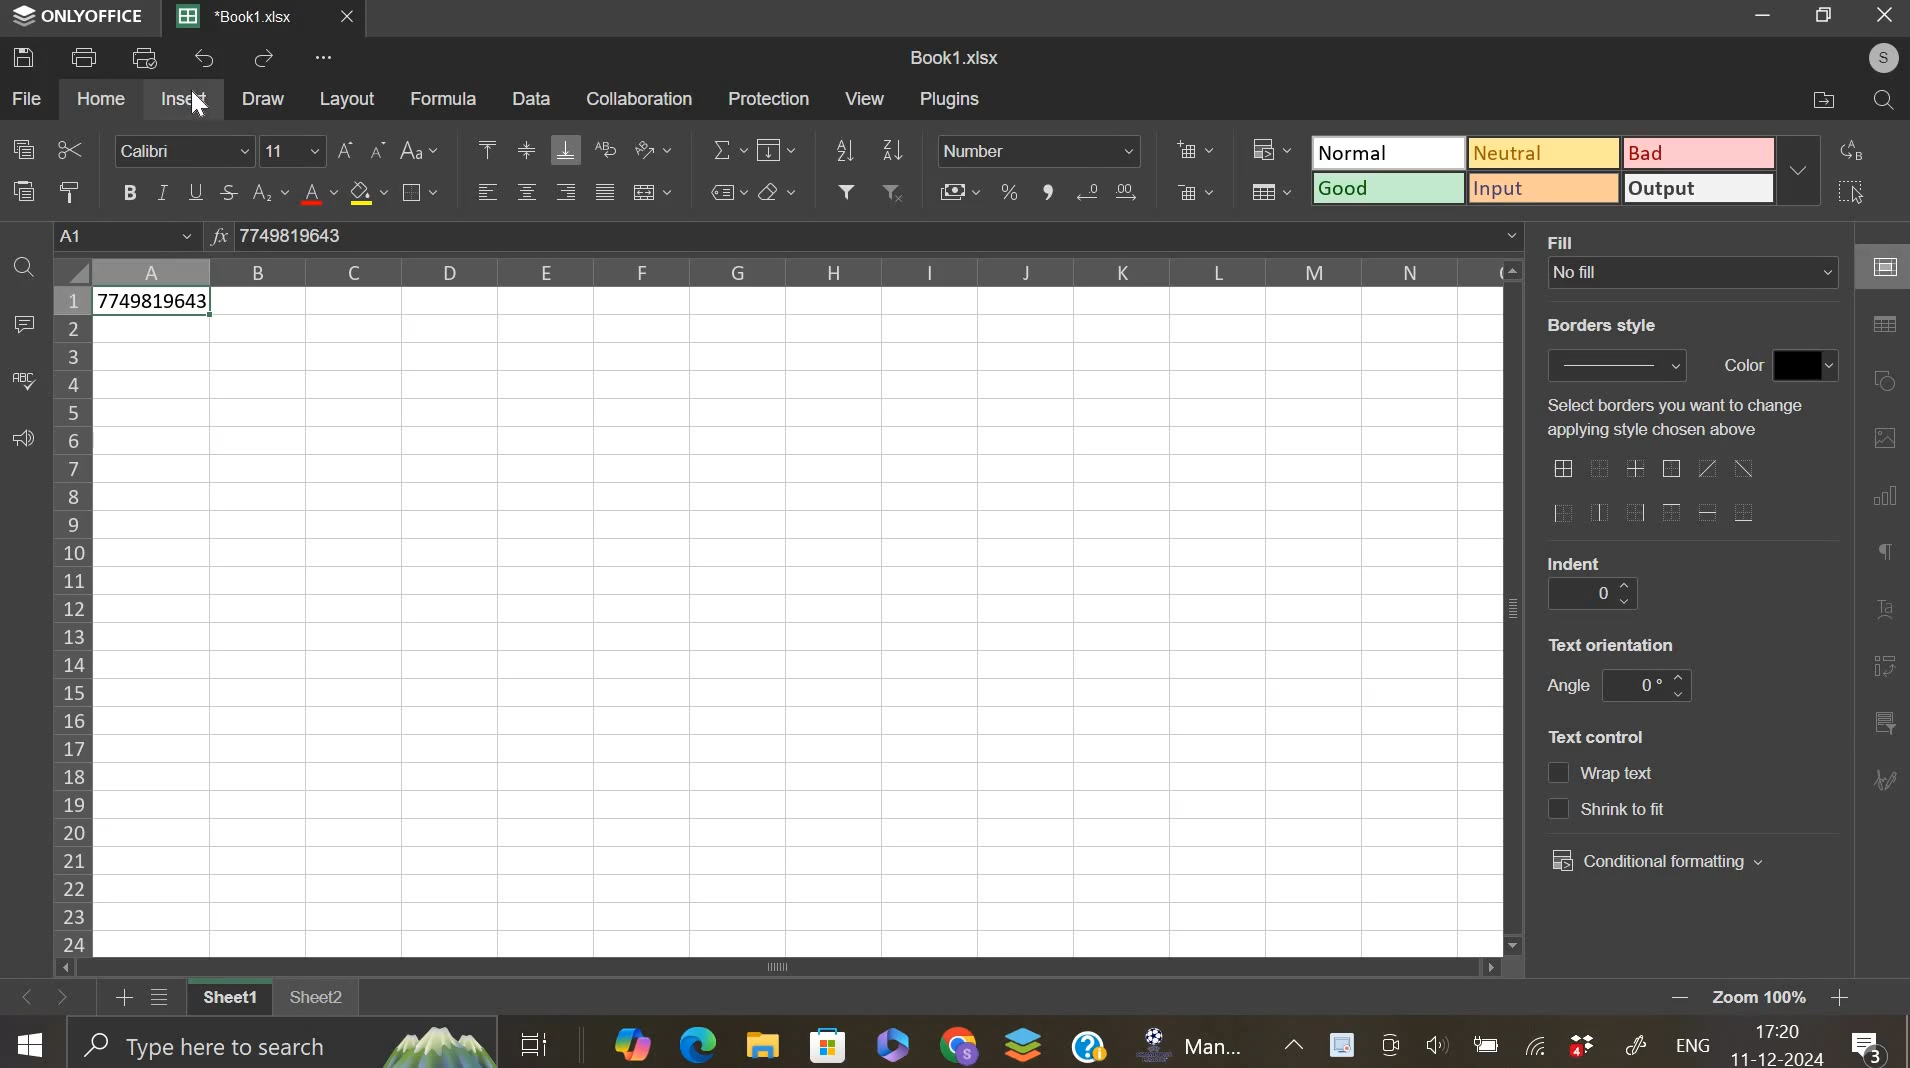 This screenshot has height=1068, width=1910. Describe the element at coordinates (225, 999) in the screenshot. I see `sheet 1` at that location.